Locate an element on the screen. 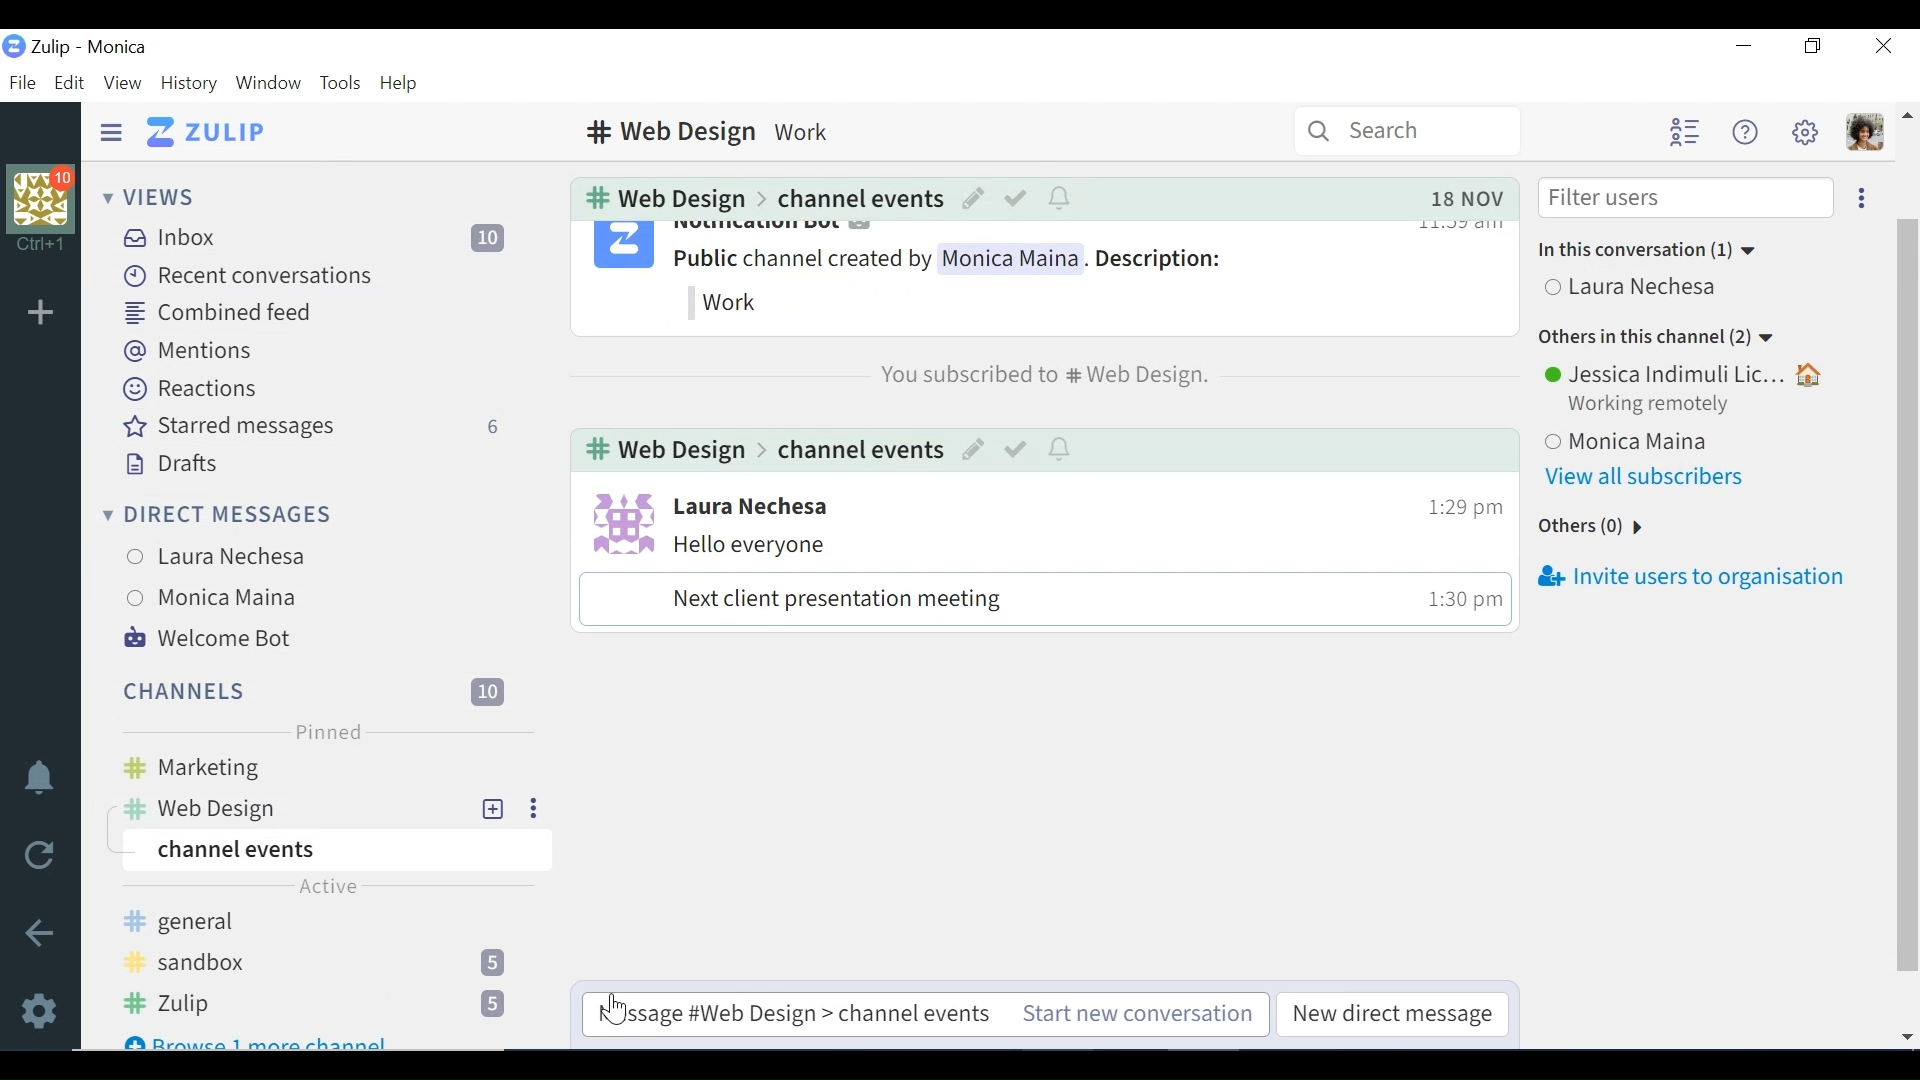 The height and width of the screenshot is (1080, 1920). Views menu is located at coordinates (153, 196).